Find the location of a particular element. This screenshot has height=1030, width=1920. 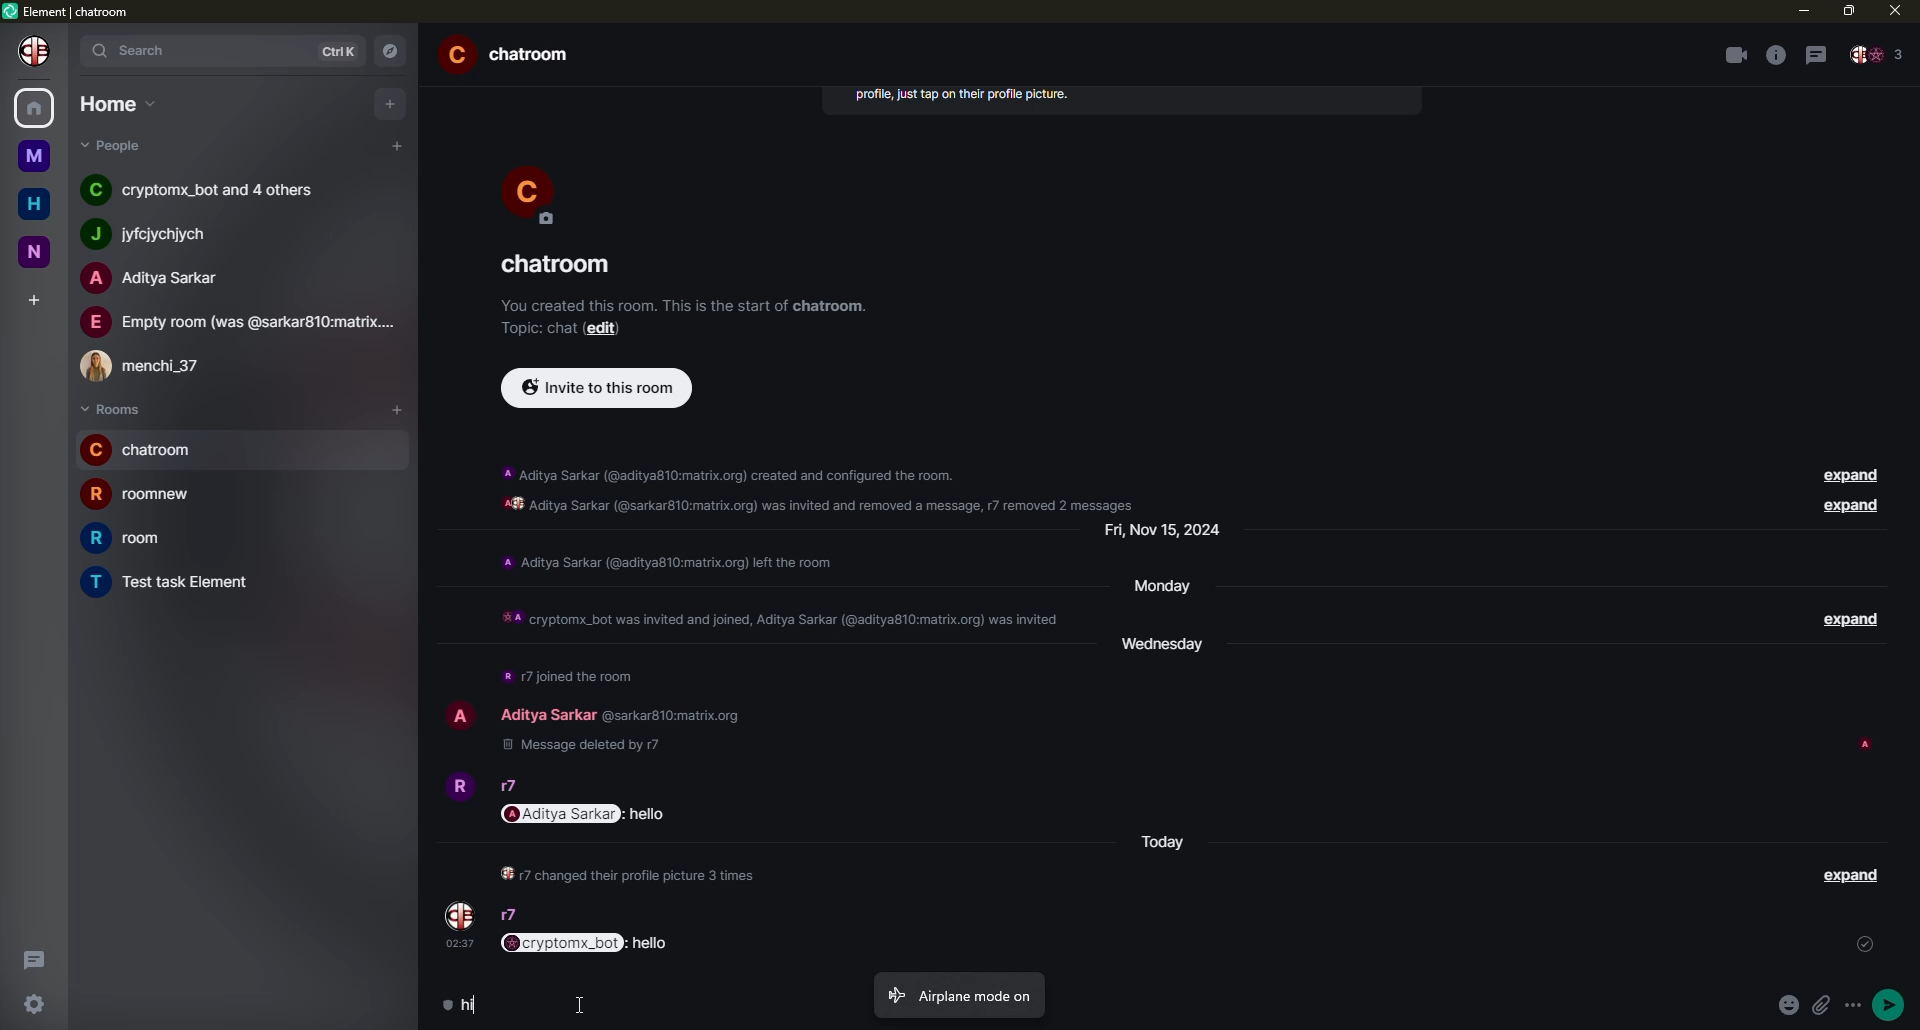

info is located at coordinates (628, 874).